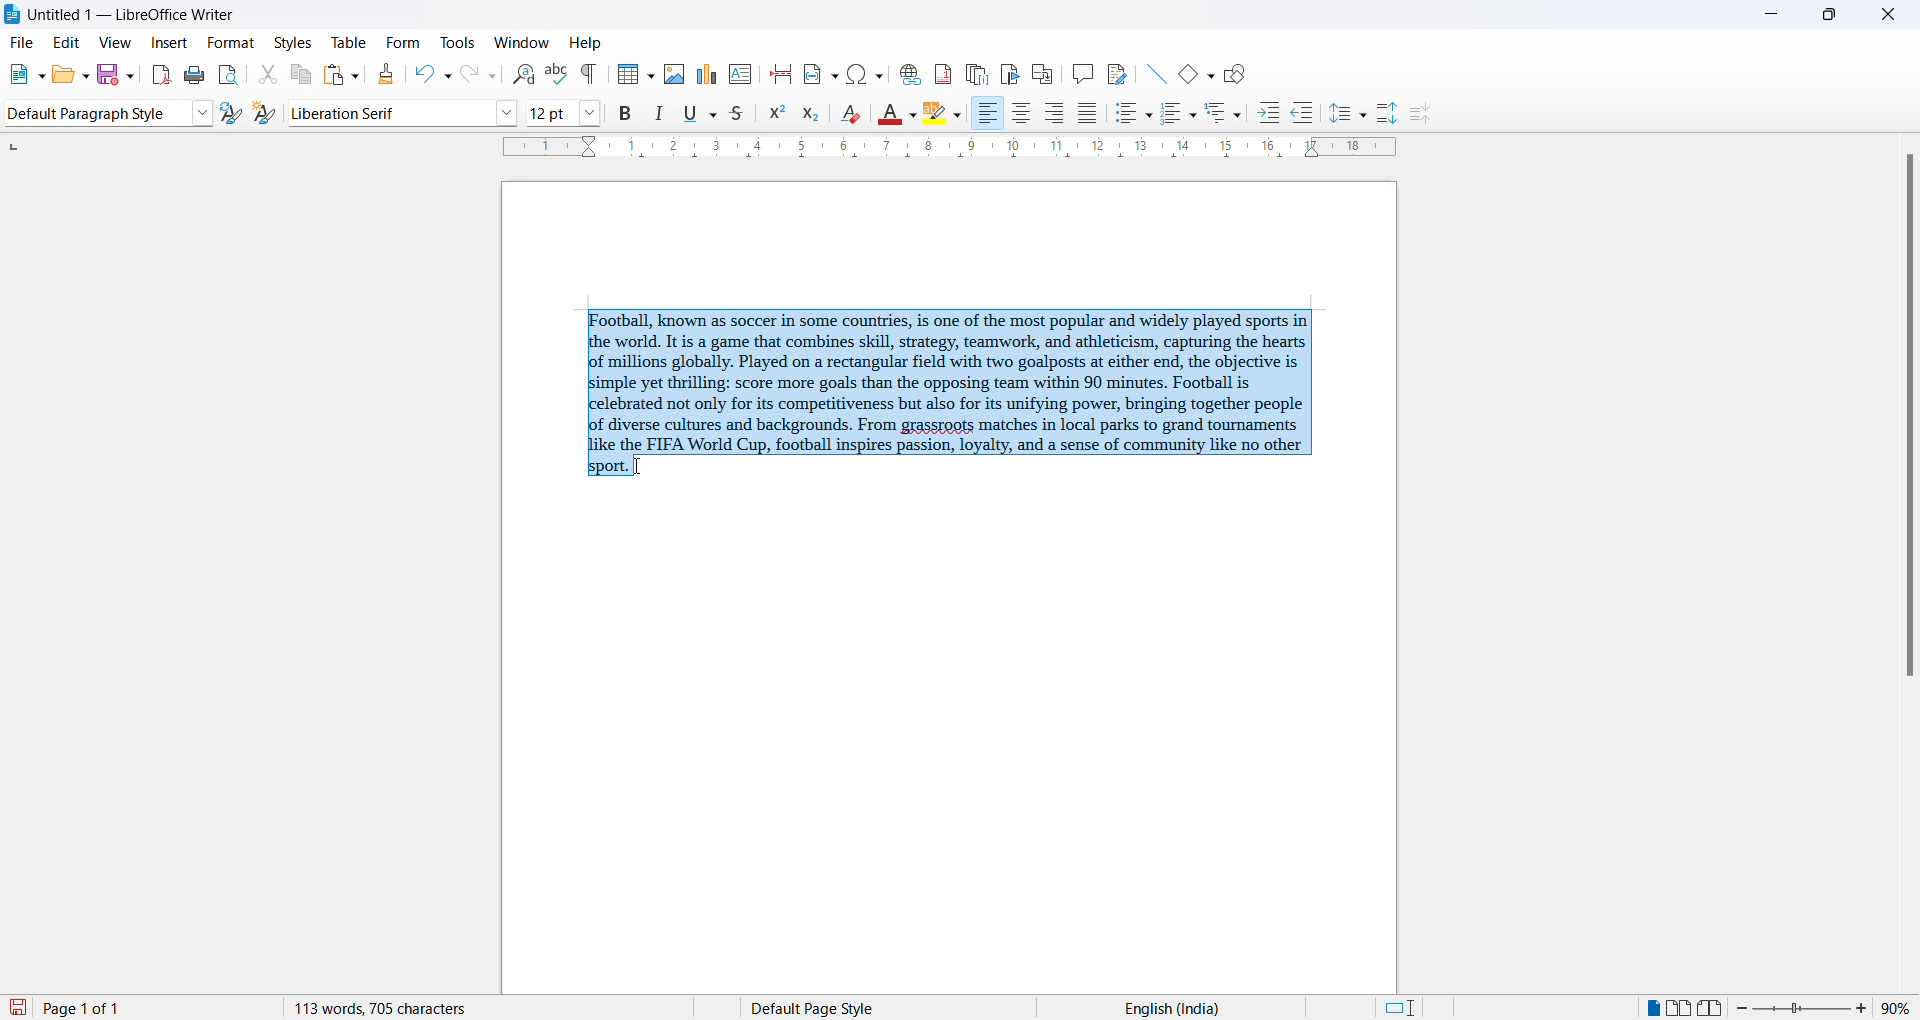 The image size is (1920, 1020). I want to click on text align right, so click(991, 114).